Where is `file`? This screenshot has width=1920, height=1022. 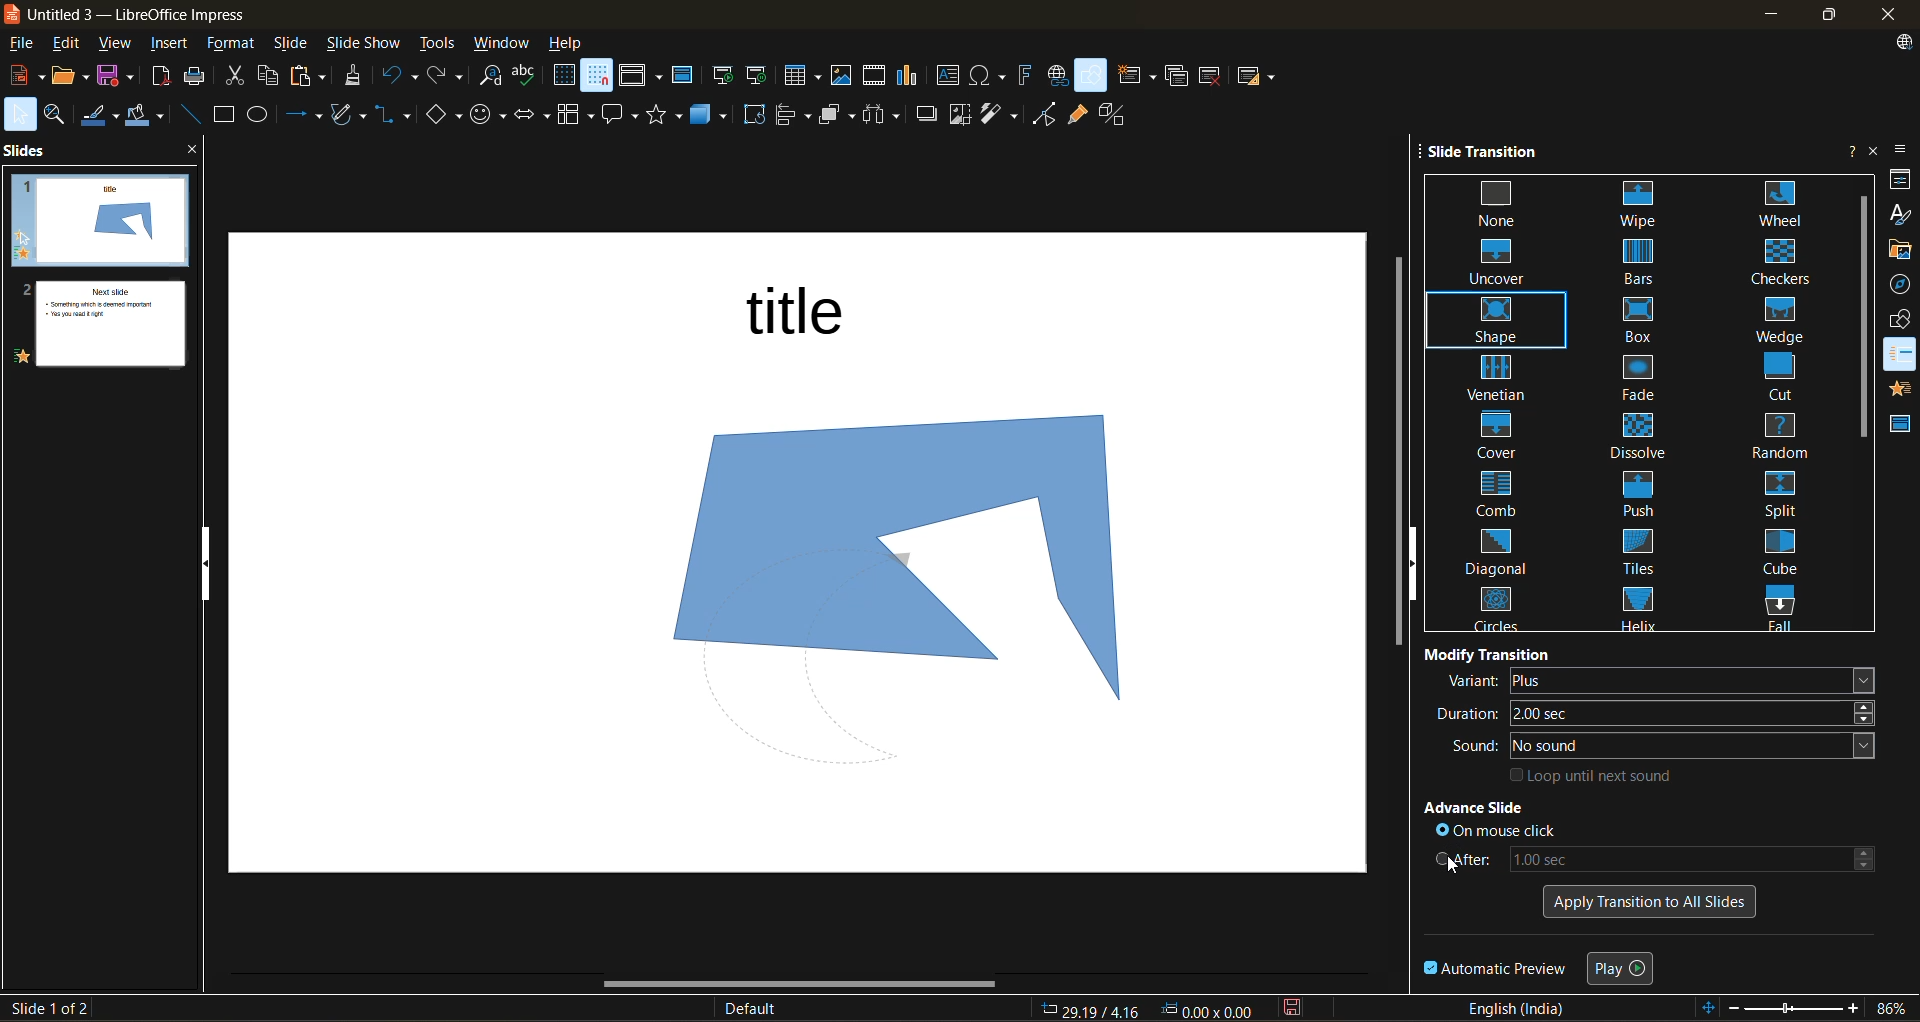
file is located at coordinates (27, 45).